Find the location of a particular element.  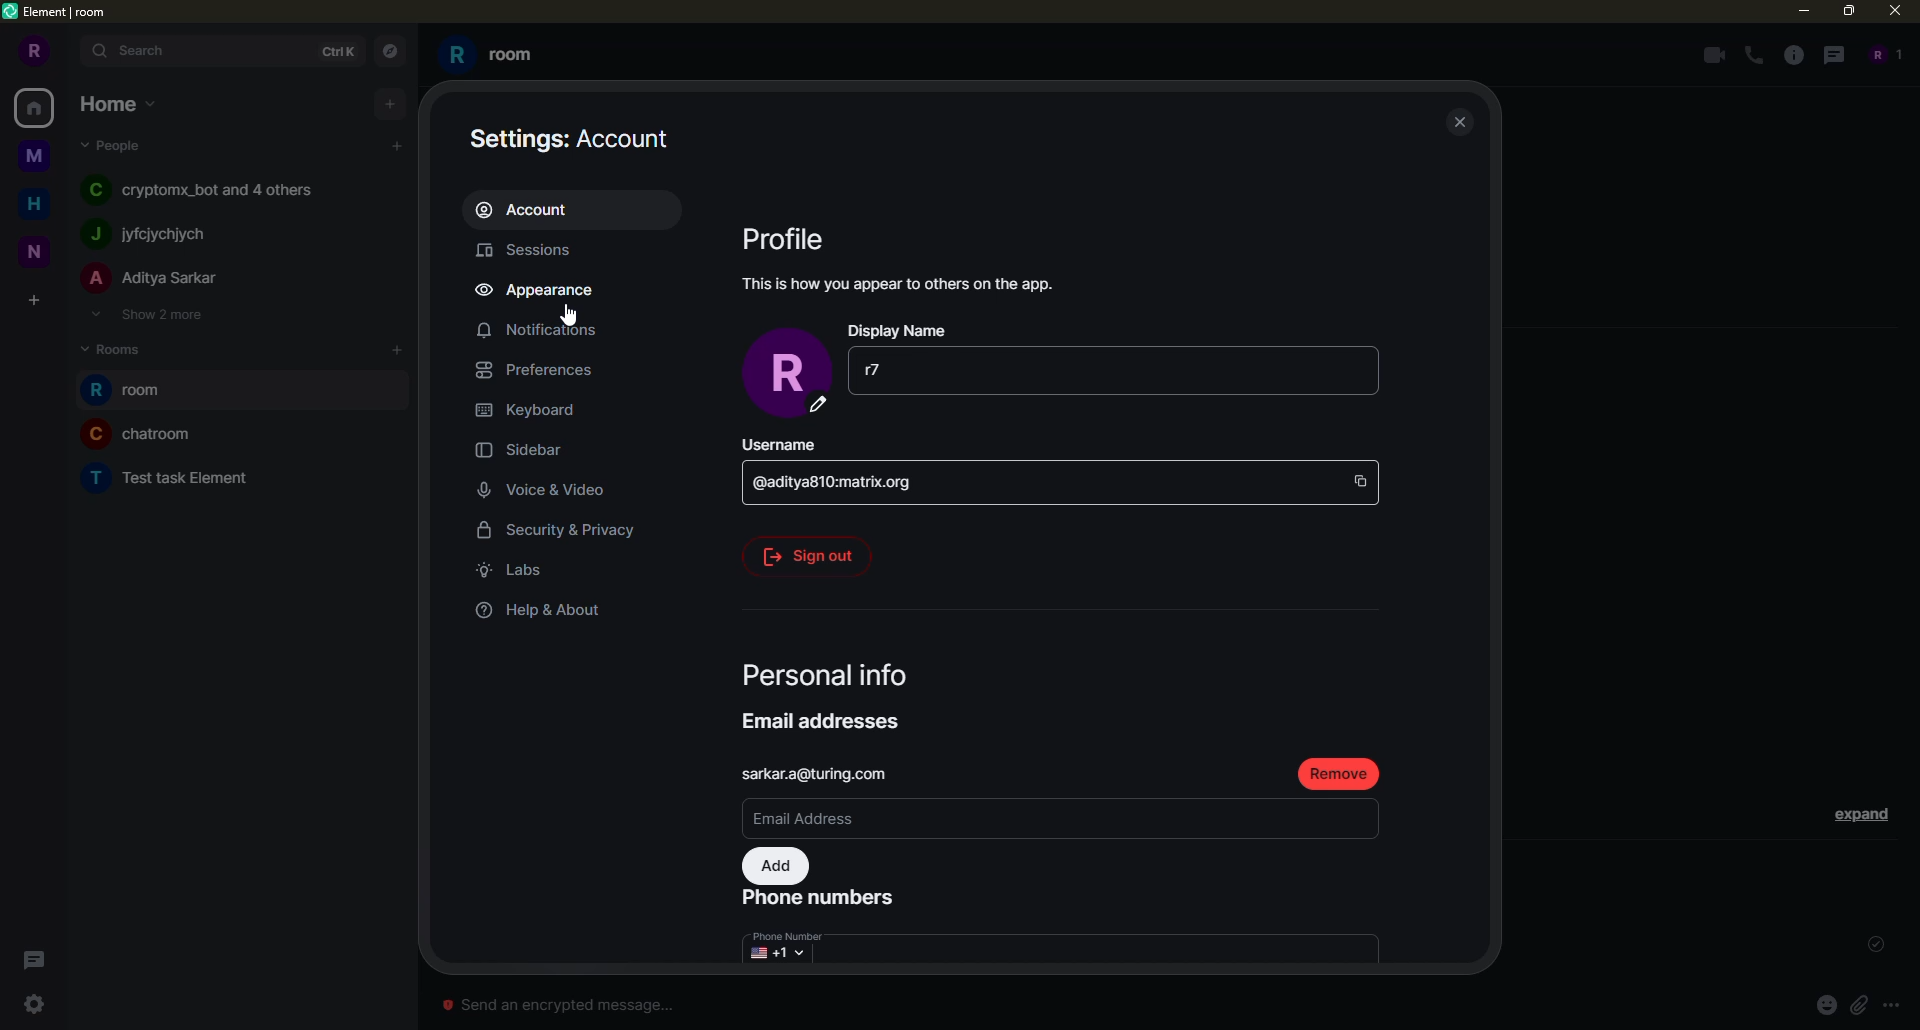

profile is located at coordinates (781, 376).